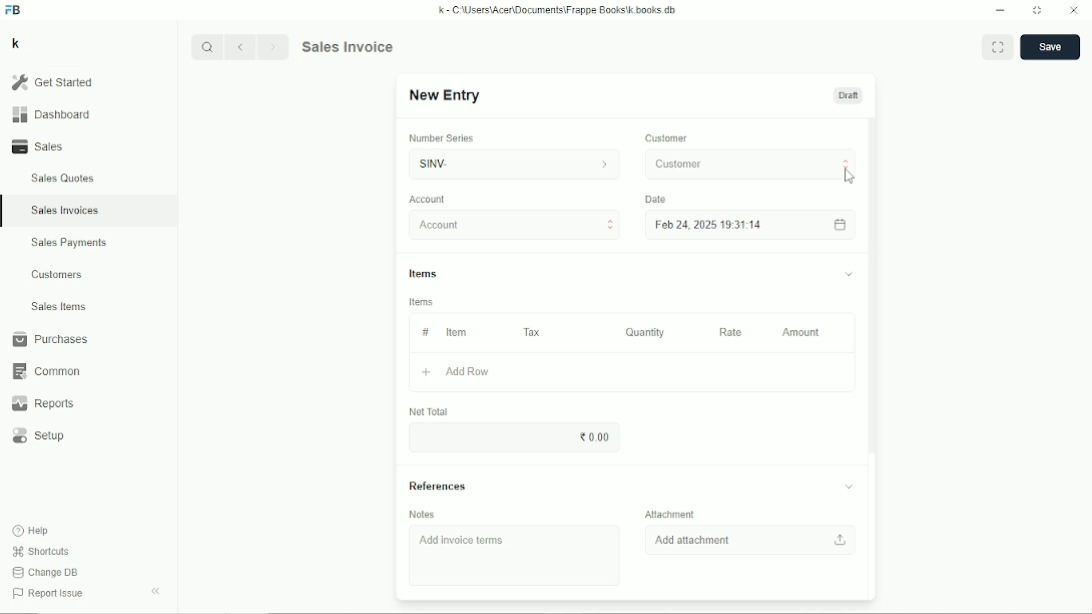 Image resolution: width=1092 pixels, height=614 pixels. What do you see at coordinates (424, 332) in the screenshot?
I see `#` at bounding box center [424, 332].